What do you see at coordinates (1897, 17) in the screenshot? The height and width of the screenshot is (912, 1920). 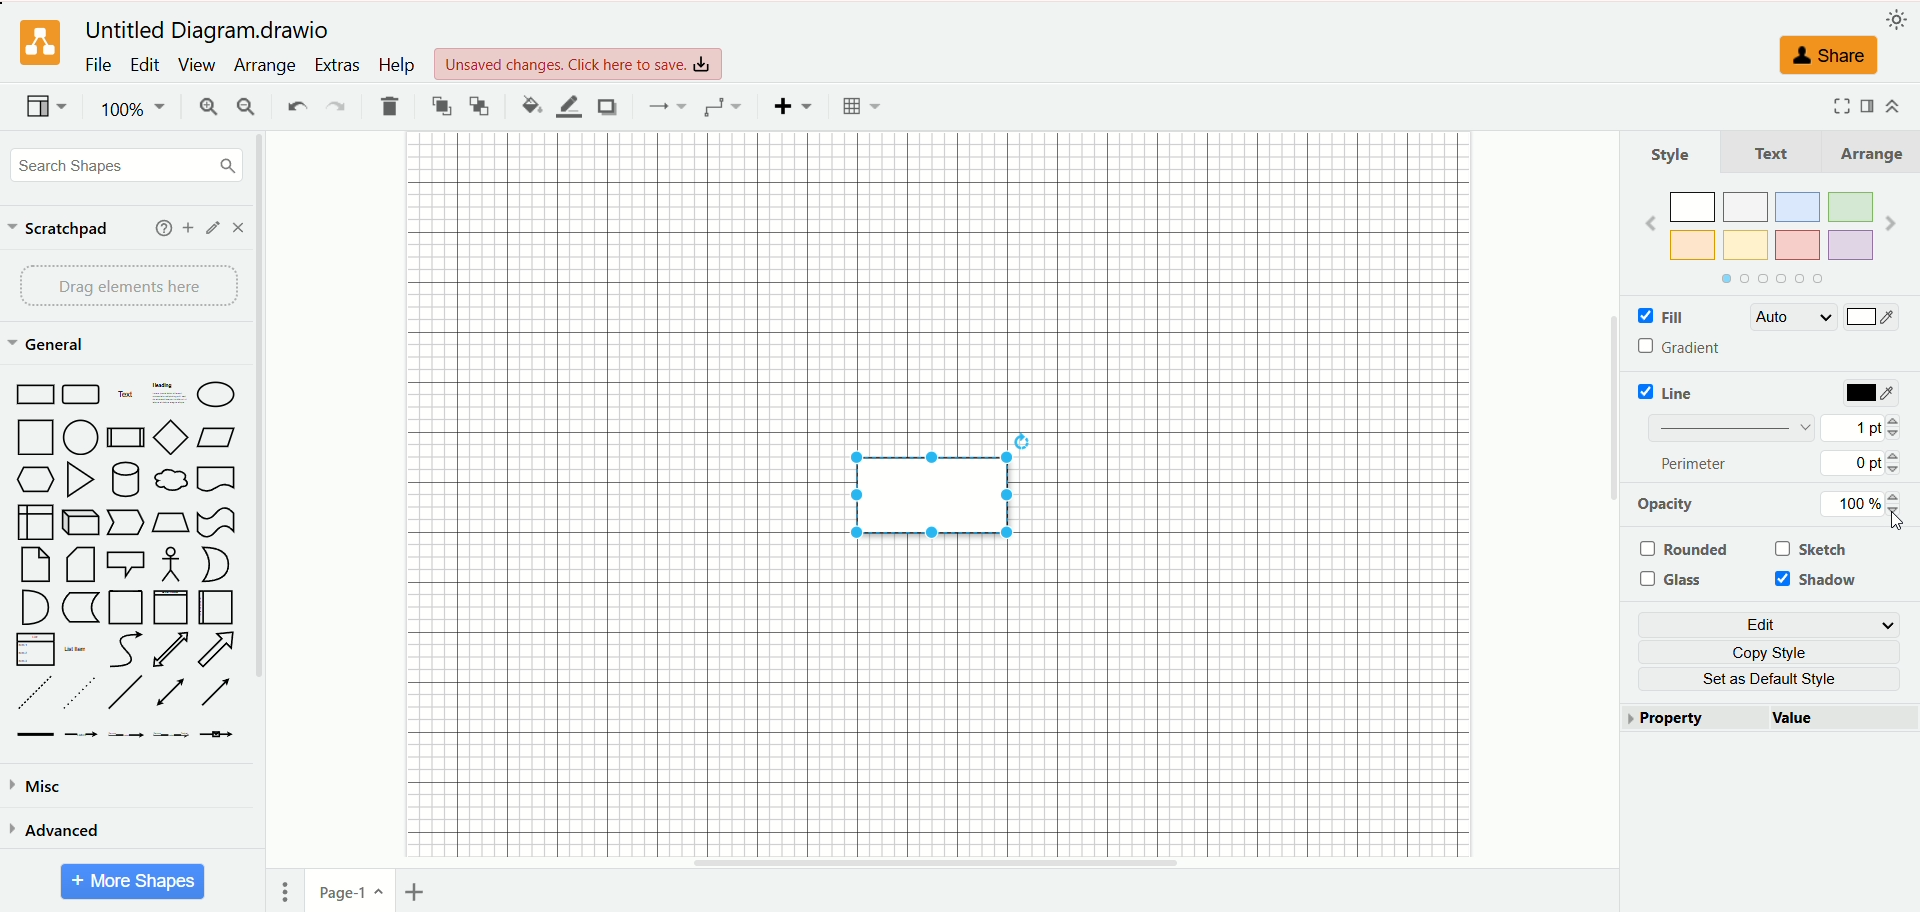 I see `appearance` at bounding box center [1897, 17].